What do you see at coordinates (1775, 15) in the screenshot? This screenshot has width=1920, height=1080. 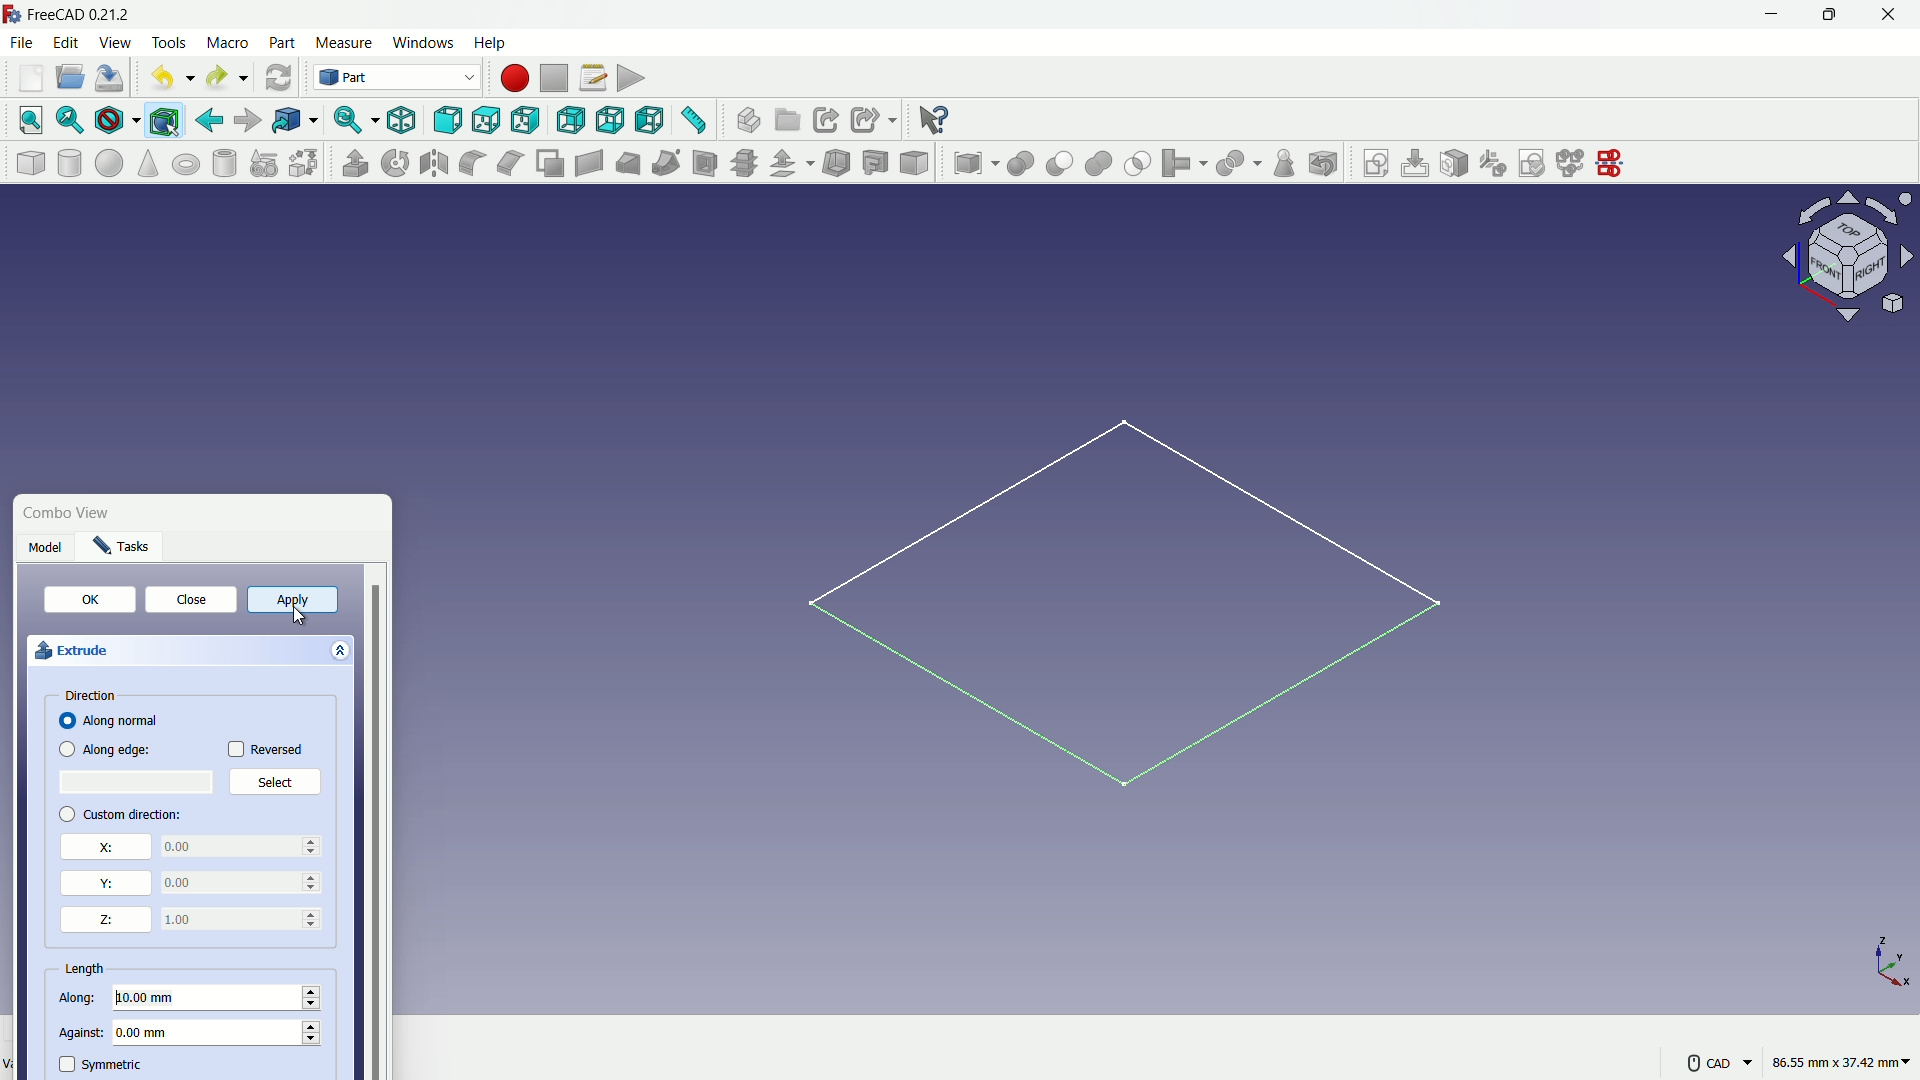 I see `minimize` at bounding box center [1775, 15].